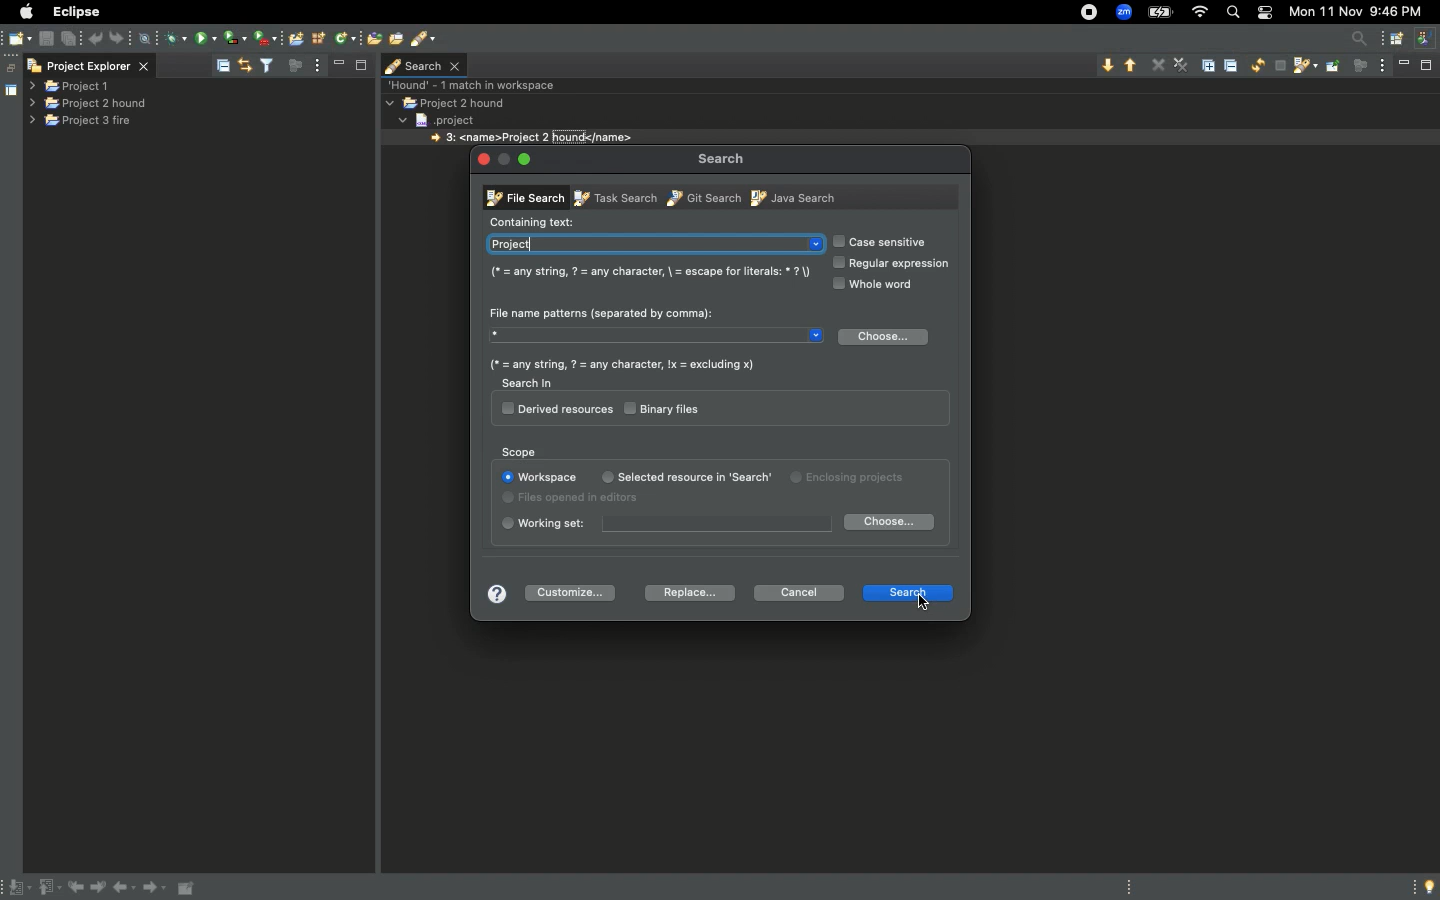  What do you see at coordinates (659, 338) in the screenshot?
I see `Star` at bounding box center [659, 338].